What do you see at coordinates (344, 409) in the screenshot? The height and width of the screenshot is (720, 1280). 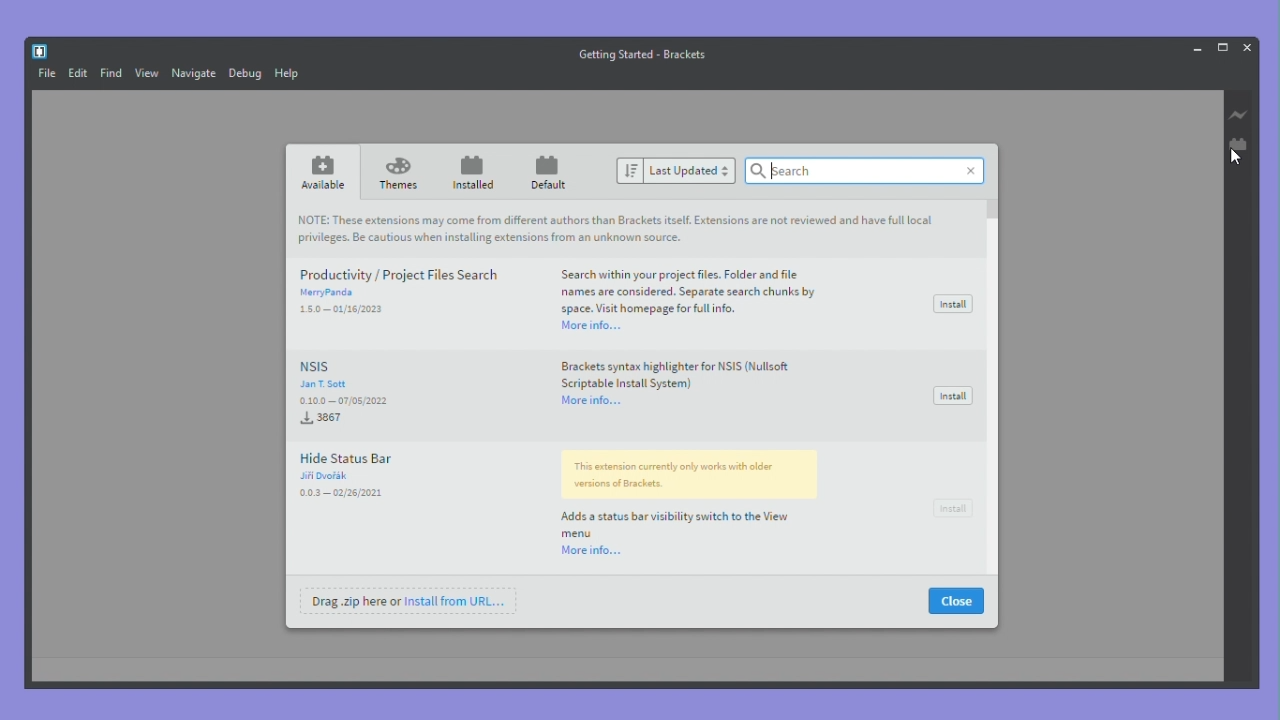 I see `0.10.0-07/05/2022 ` at bounding box center [344, 409].